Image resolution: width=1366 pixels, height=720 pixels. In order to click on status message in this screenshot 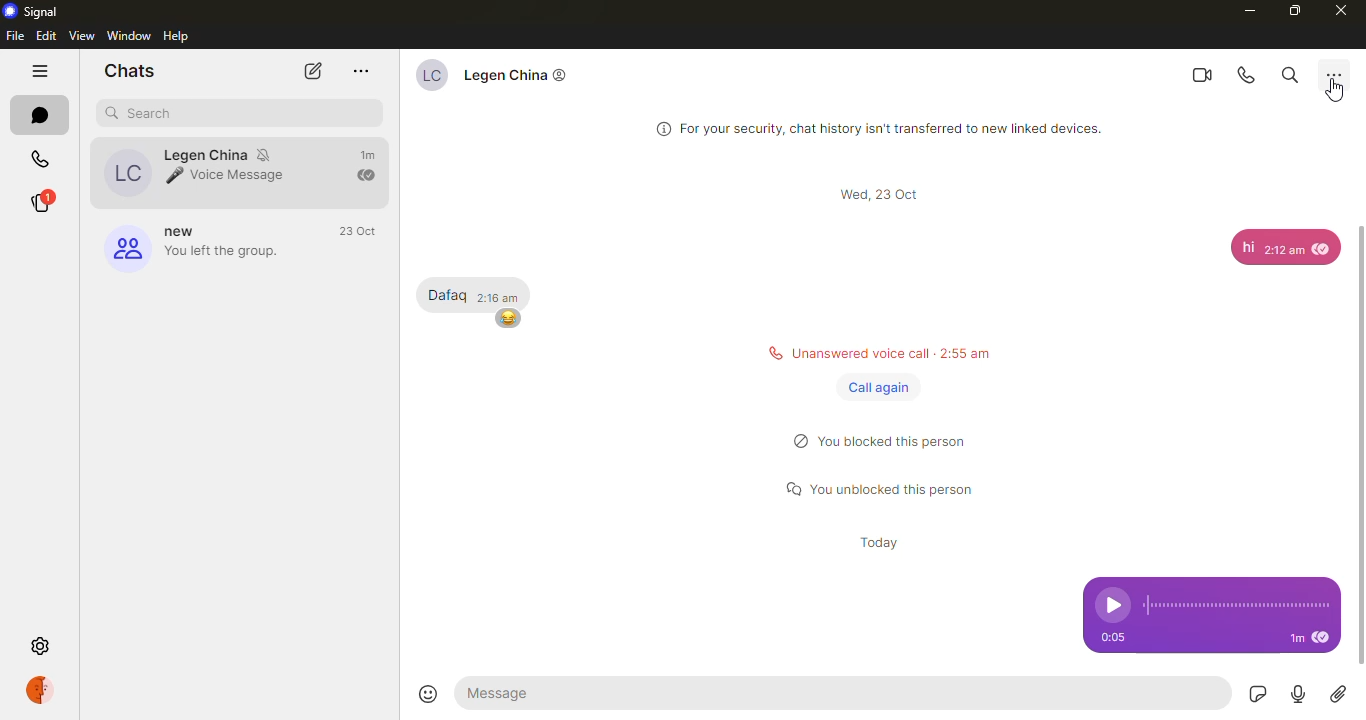, I will do `click(882, 487)`.